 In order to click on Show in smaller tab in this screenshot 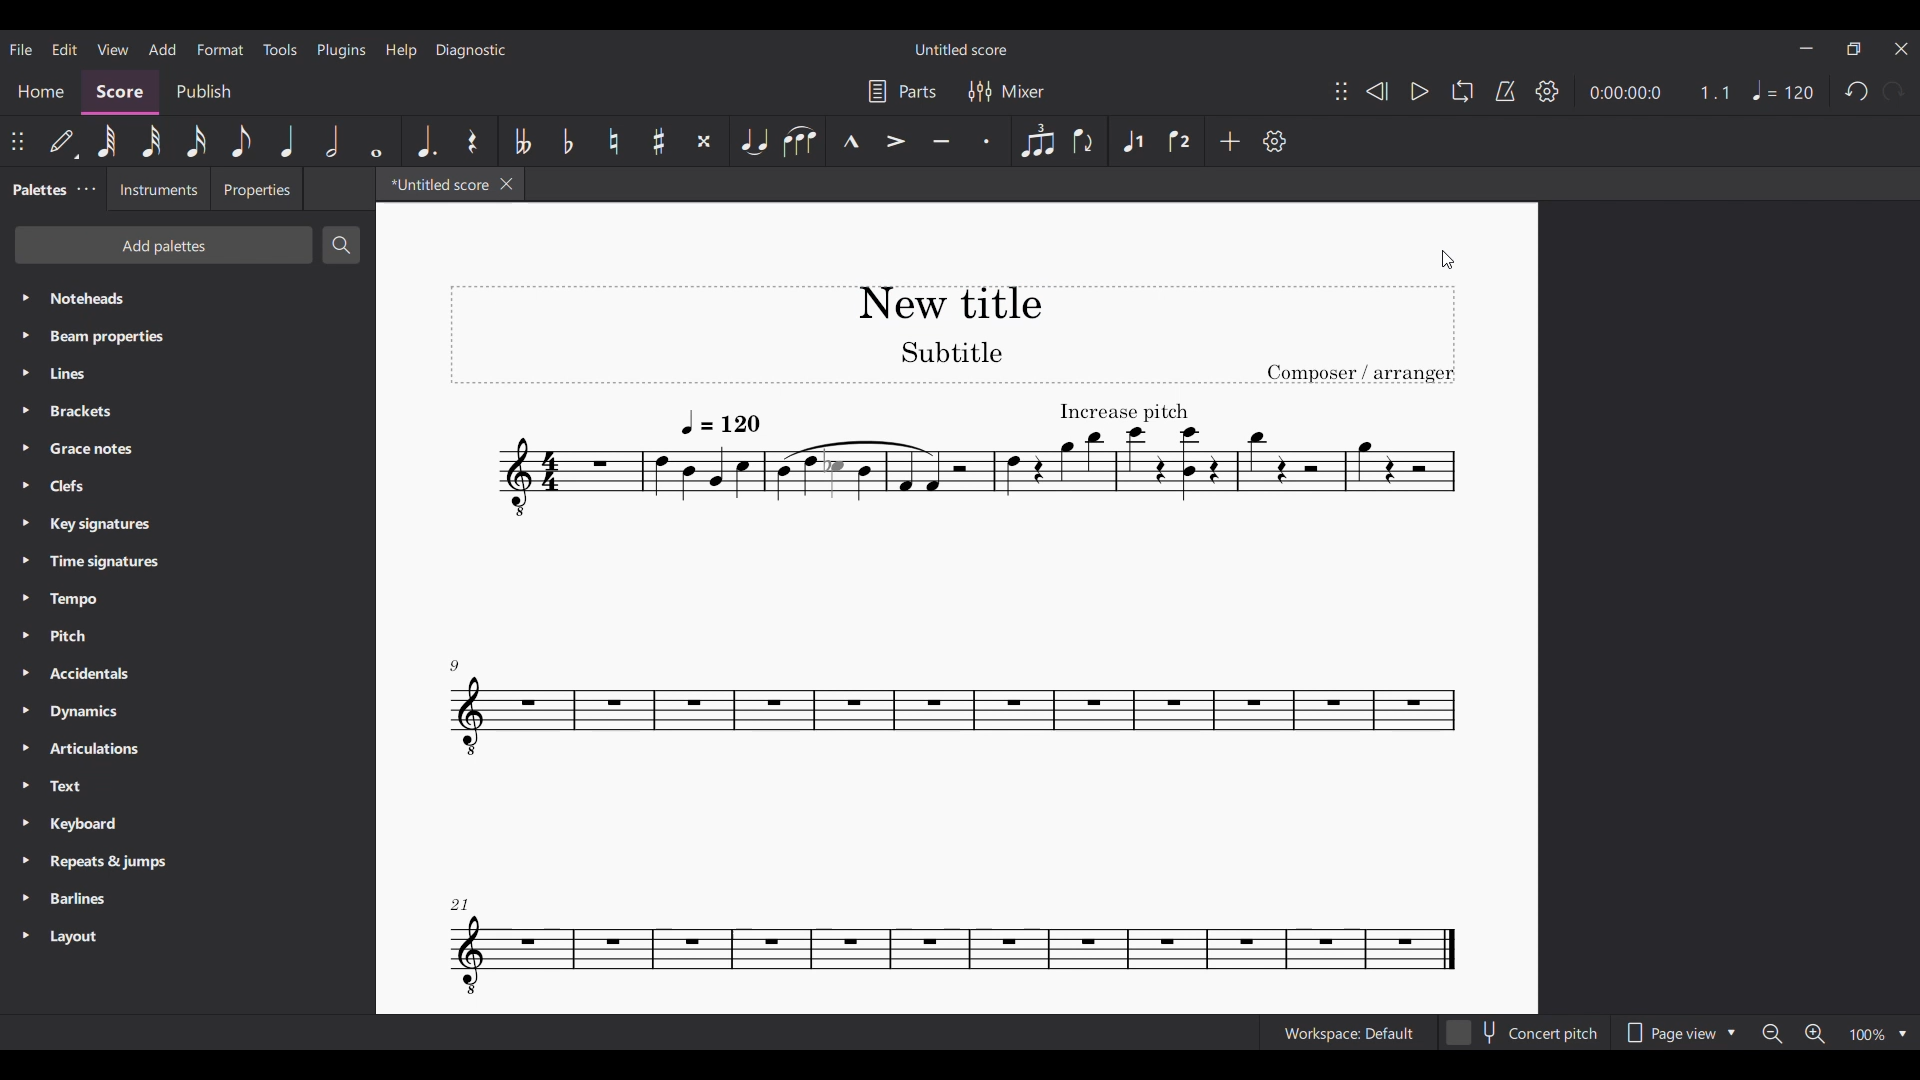, I will do `click(1854, 49)`.